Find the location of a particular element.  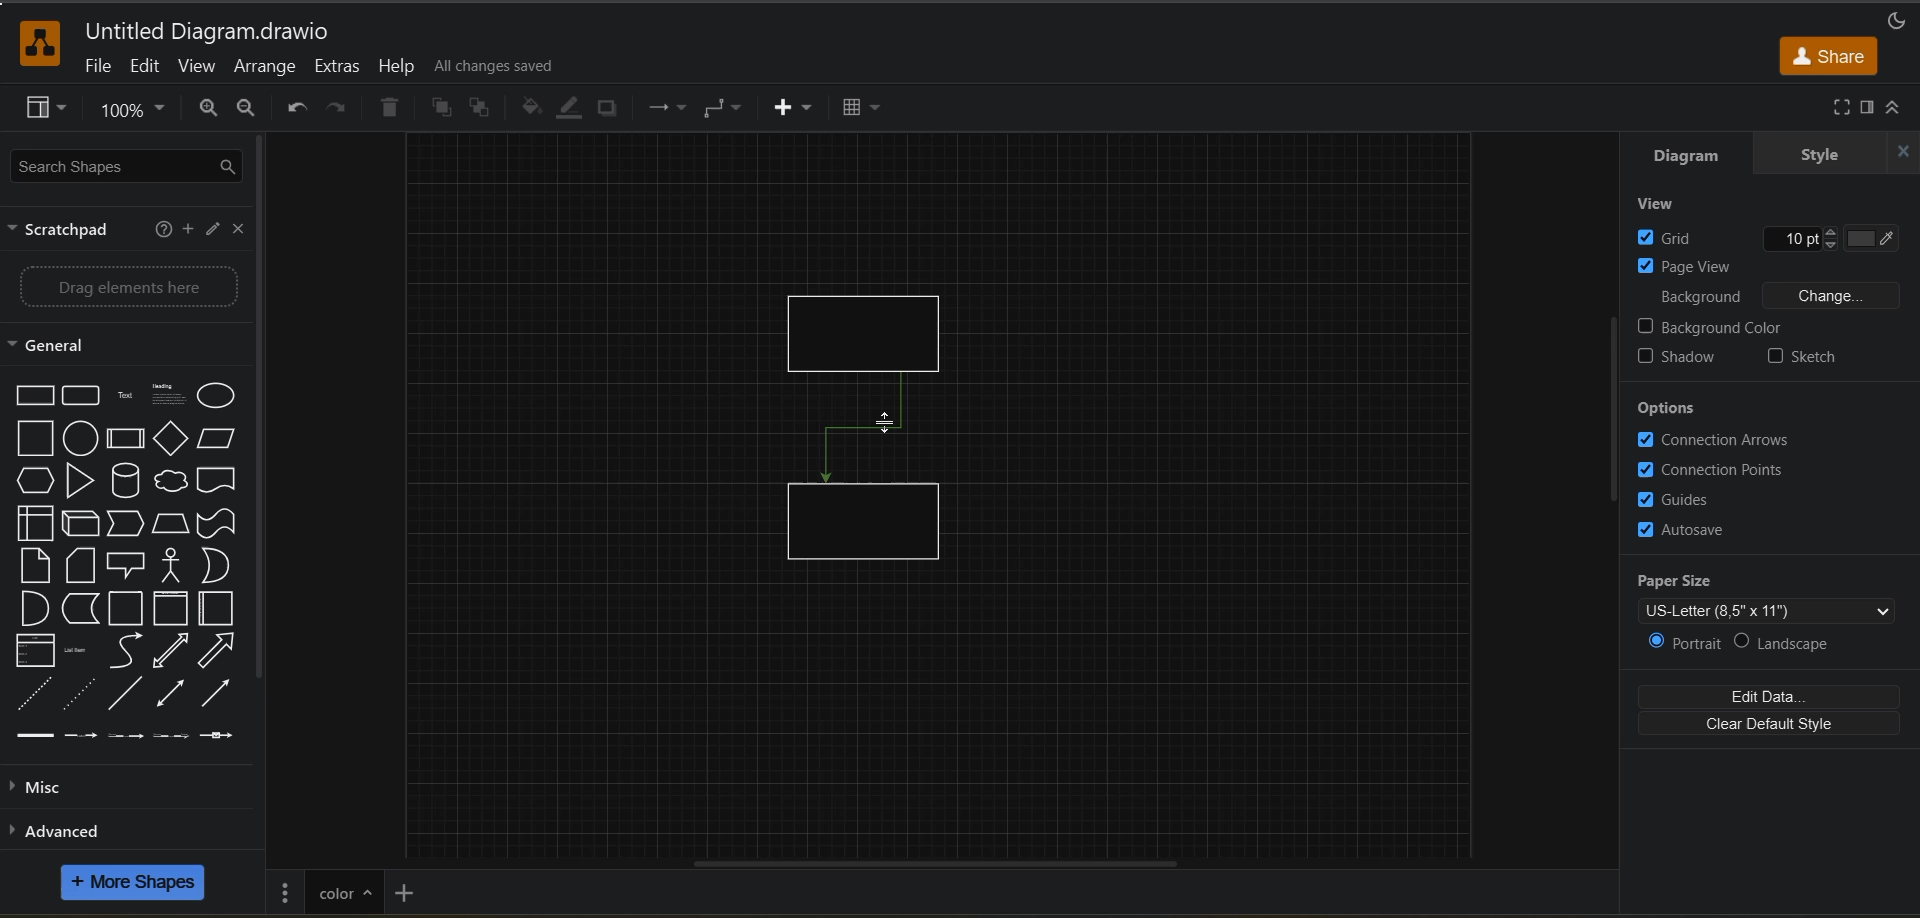

portrait is located at coordinates (1681, 643).